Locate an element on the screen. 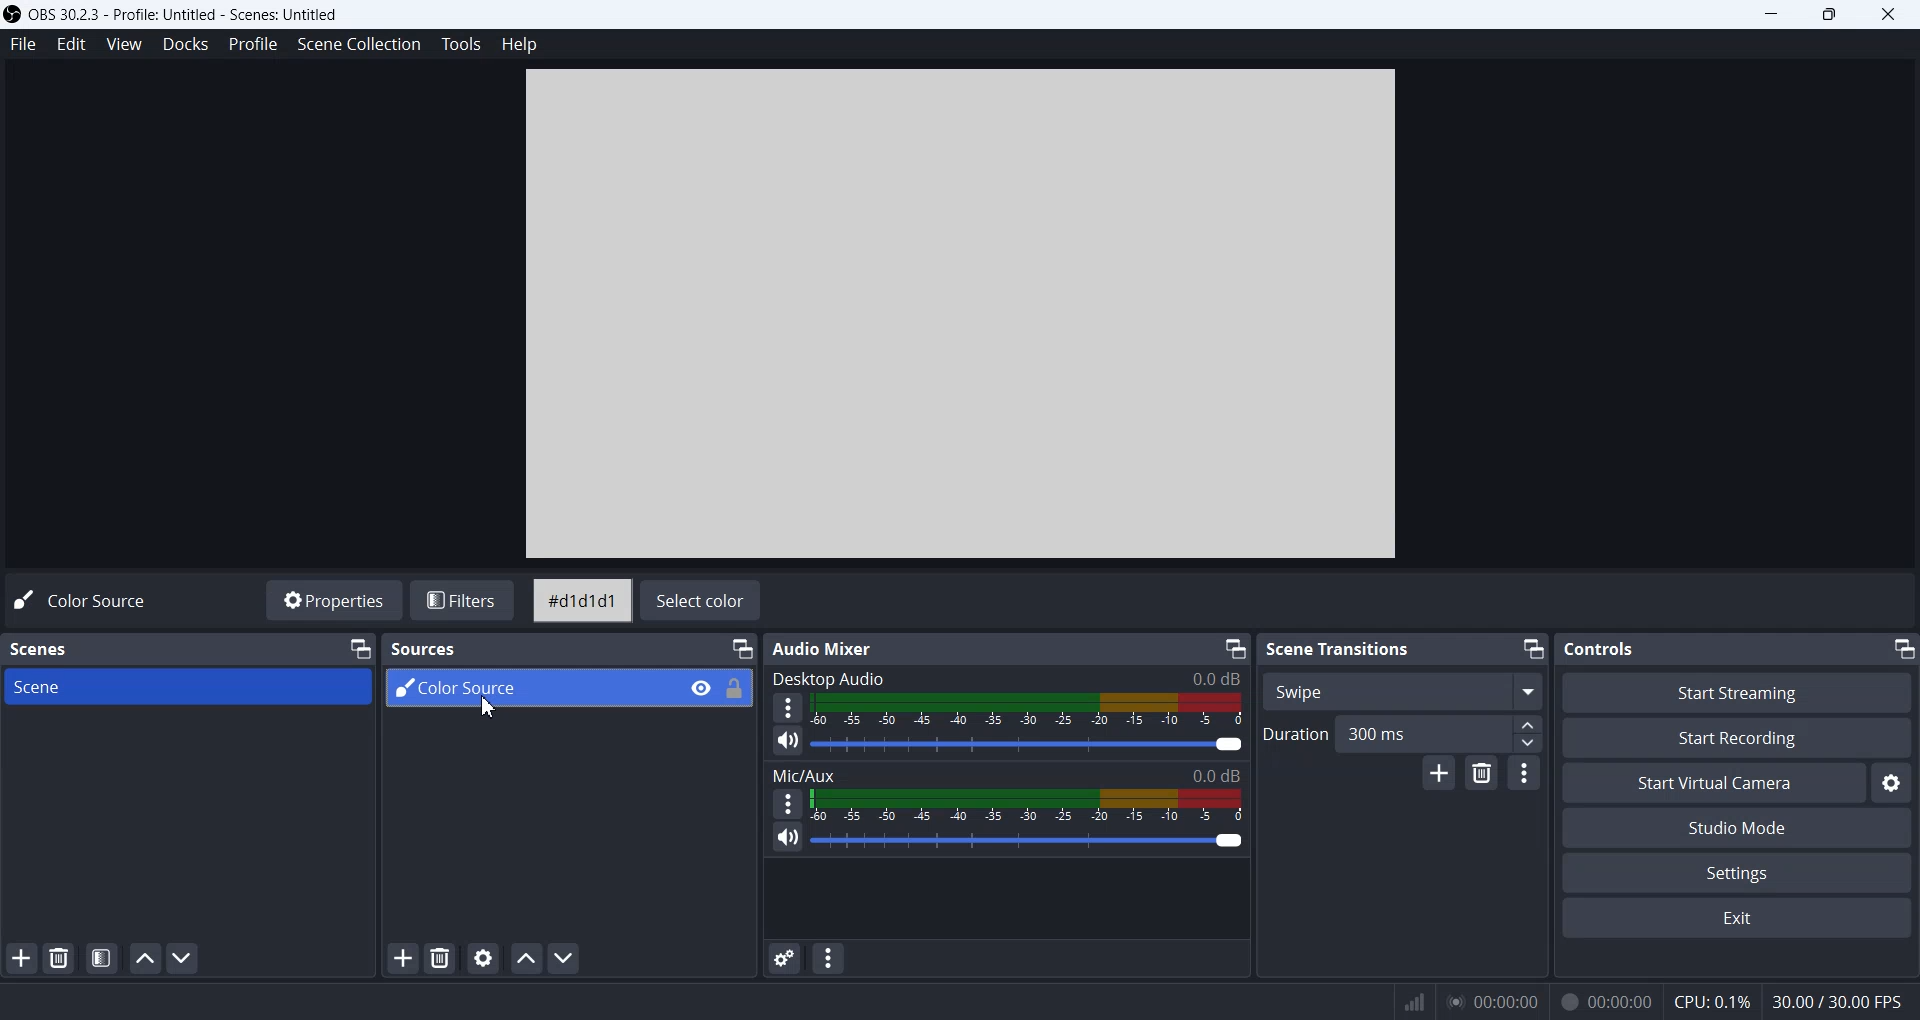  Move Scene Down is located at coordinates (186, 957).